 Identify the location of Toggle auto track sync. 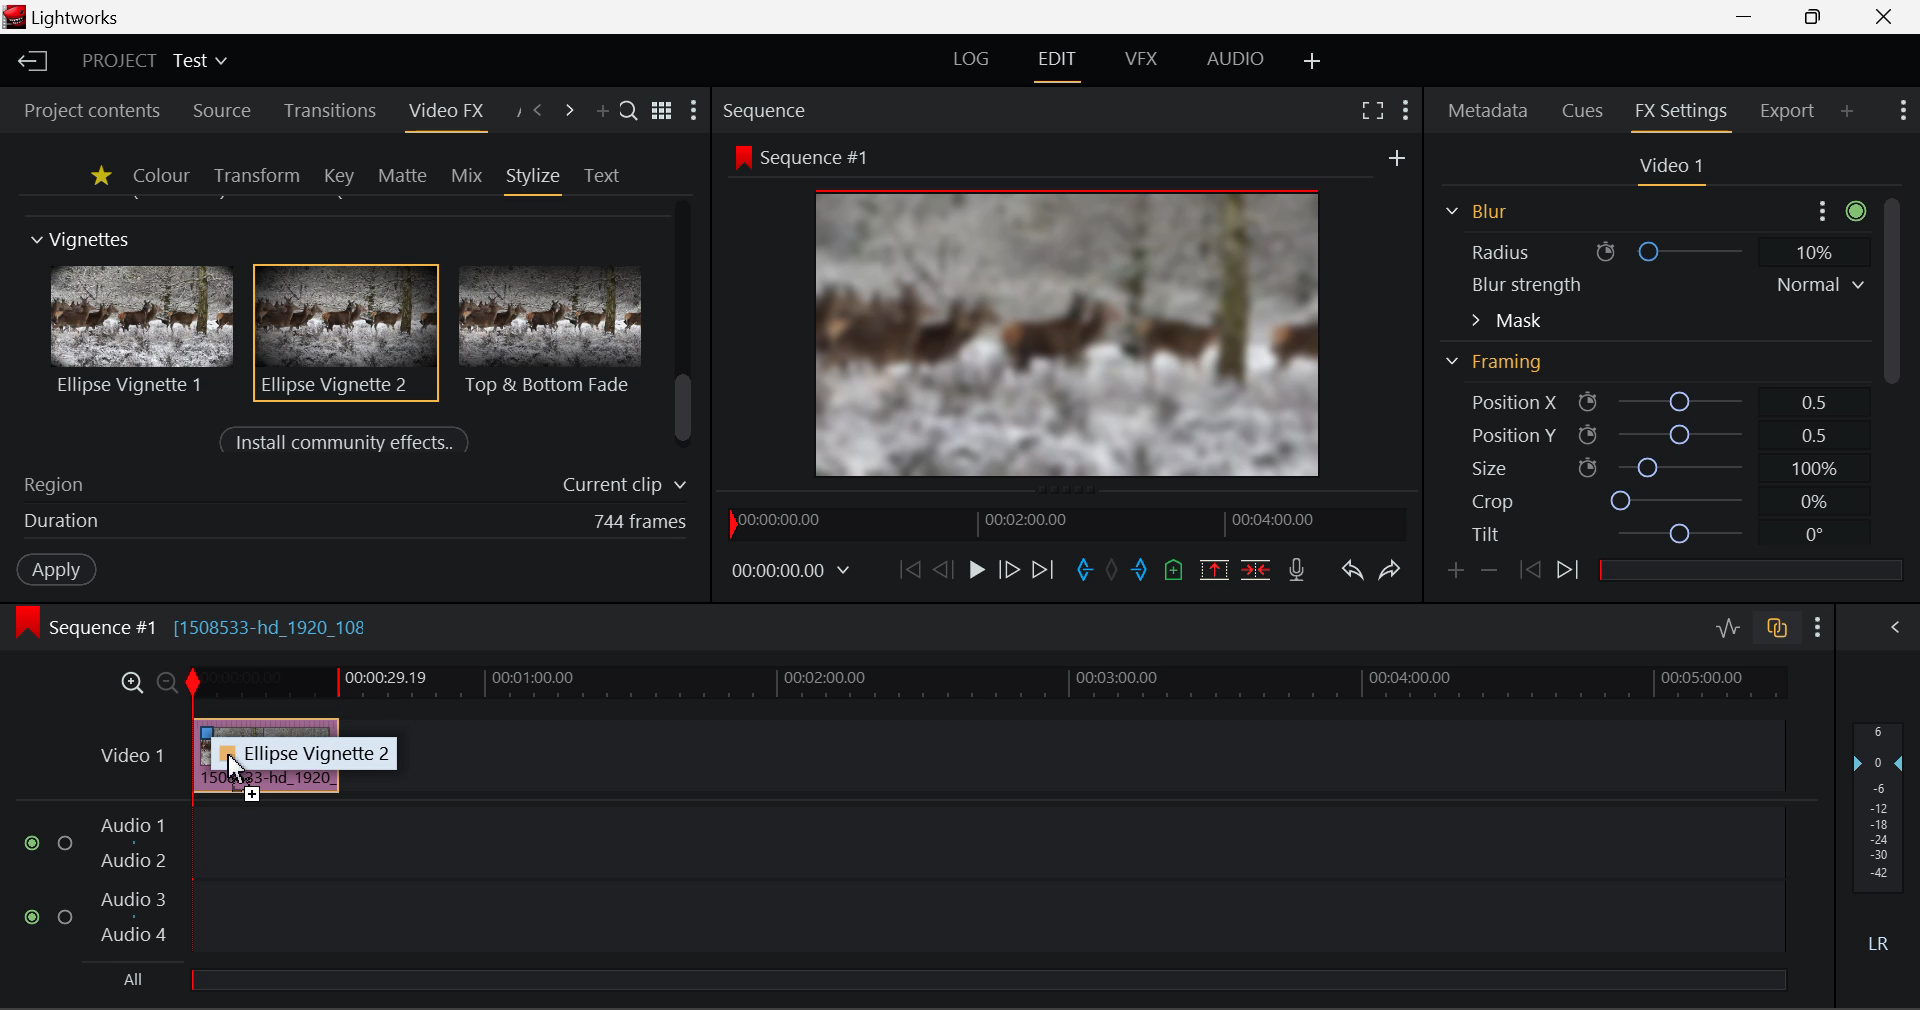
(1775, 625).